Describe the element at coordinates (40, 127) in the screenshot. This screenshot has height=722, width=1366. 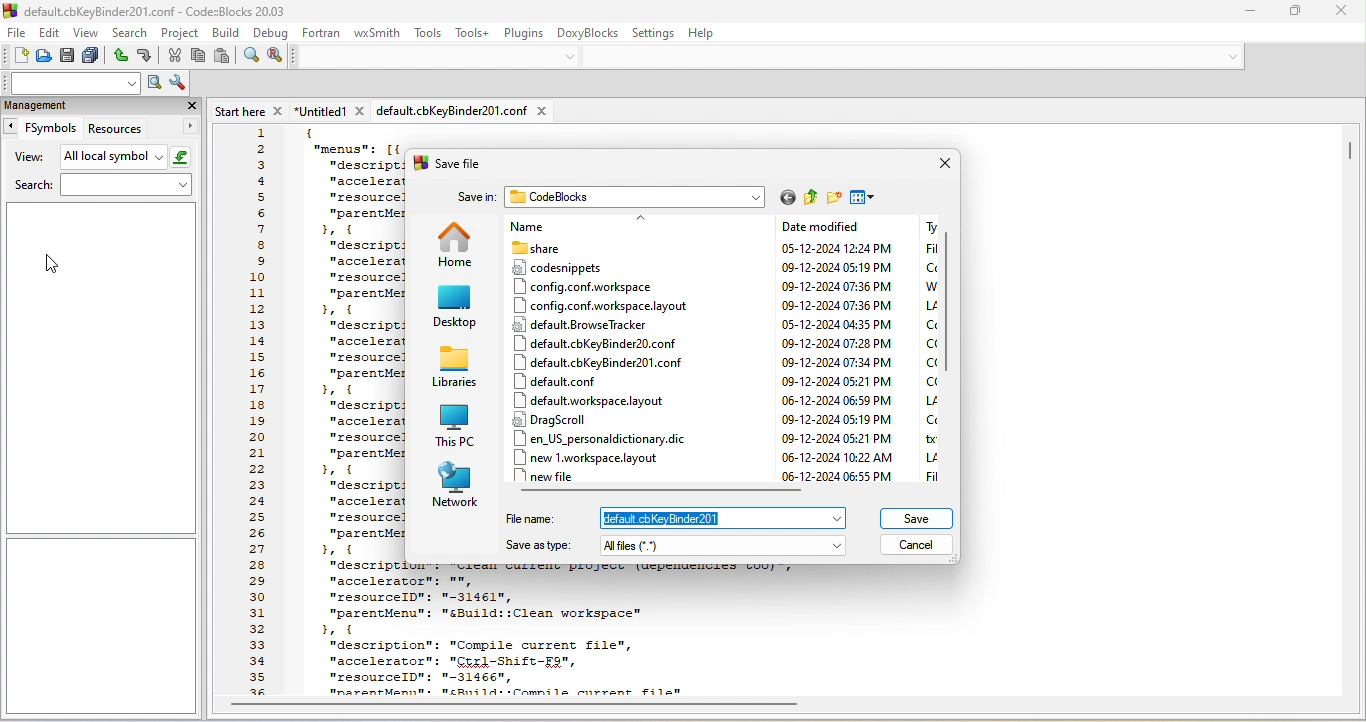
I see `fsymbols` at that location.